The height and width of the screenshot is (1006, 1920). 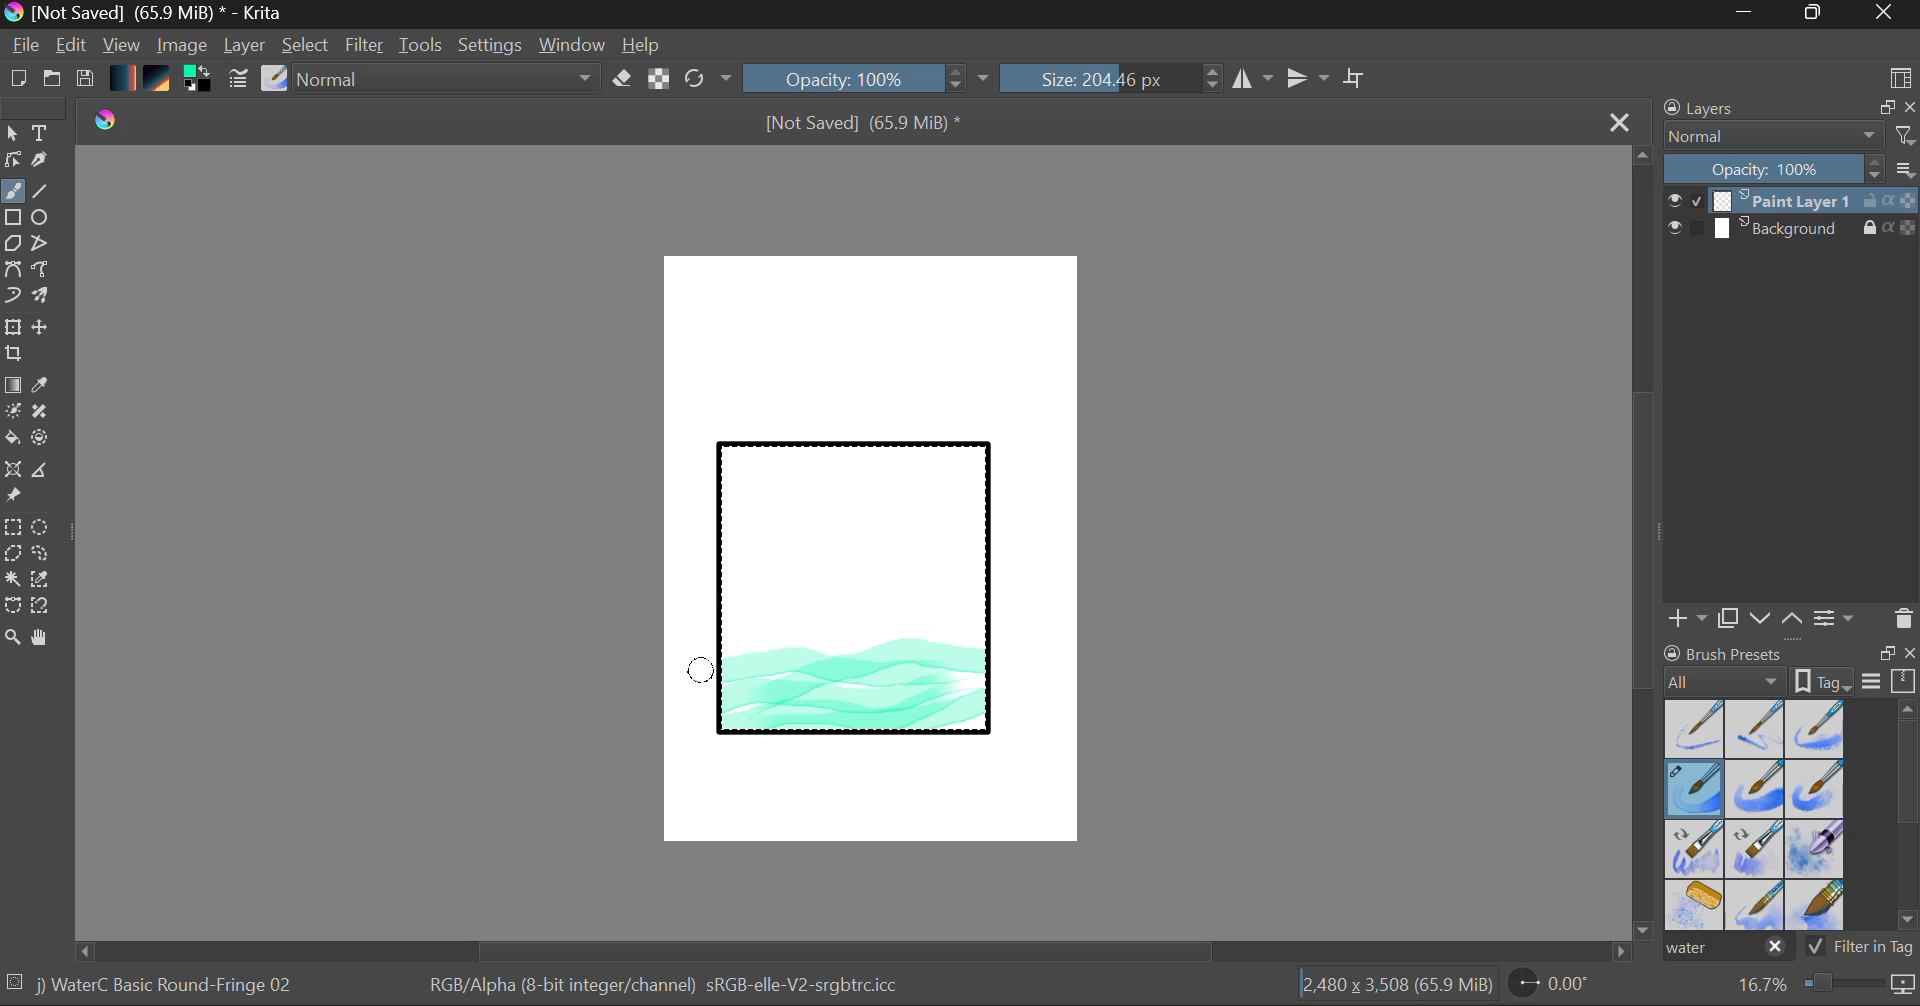 I want to click on Water C - Grain, so click(x=1756, y=790).